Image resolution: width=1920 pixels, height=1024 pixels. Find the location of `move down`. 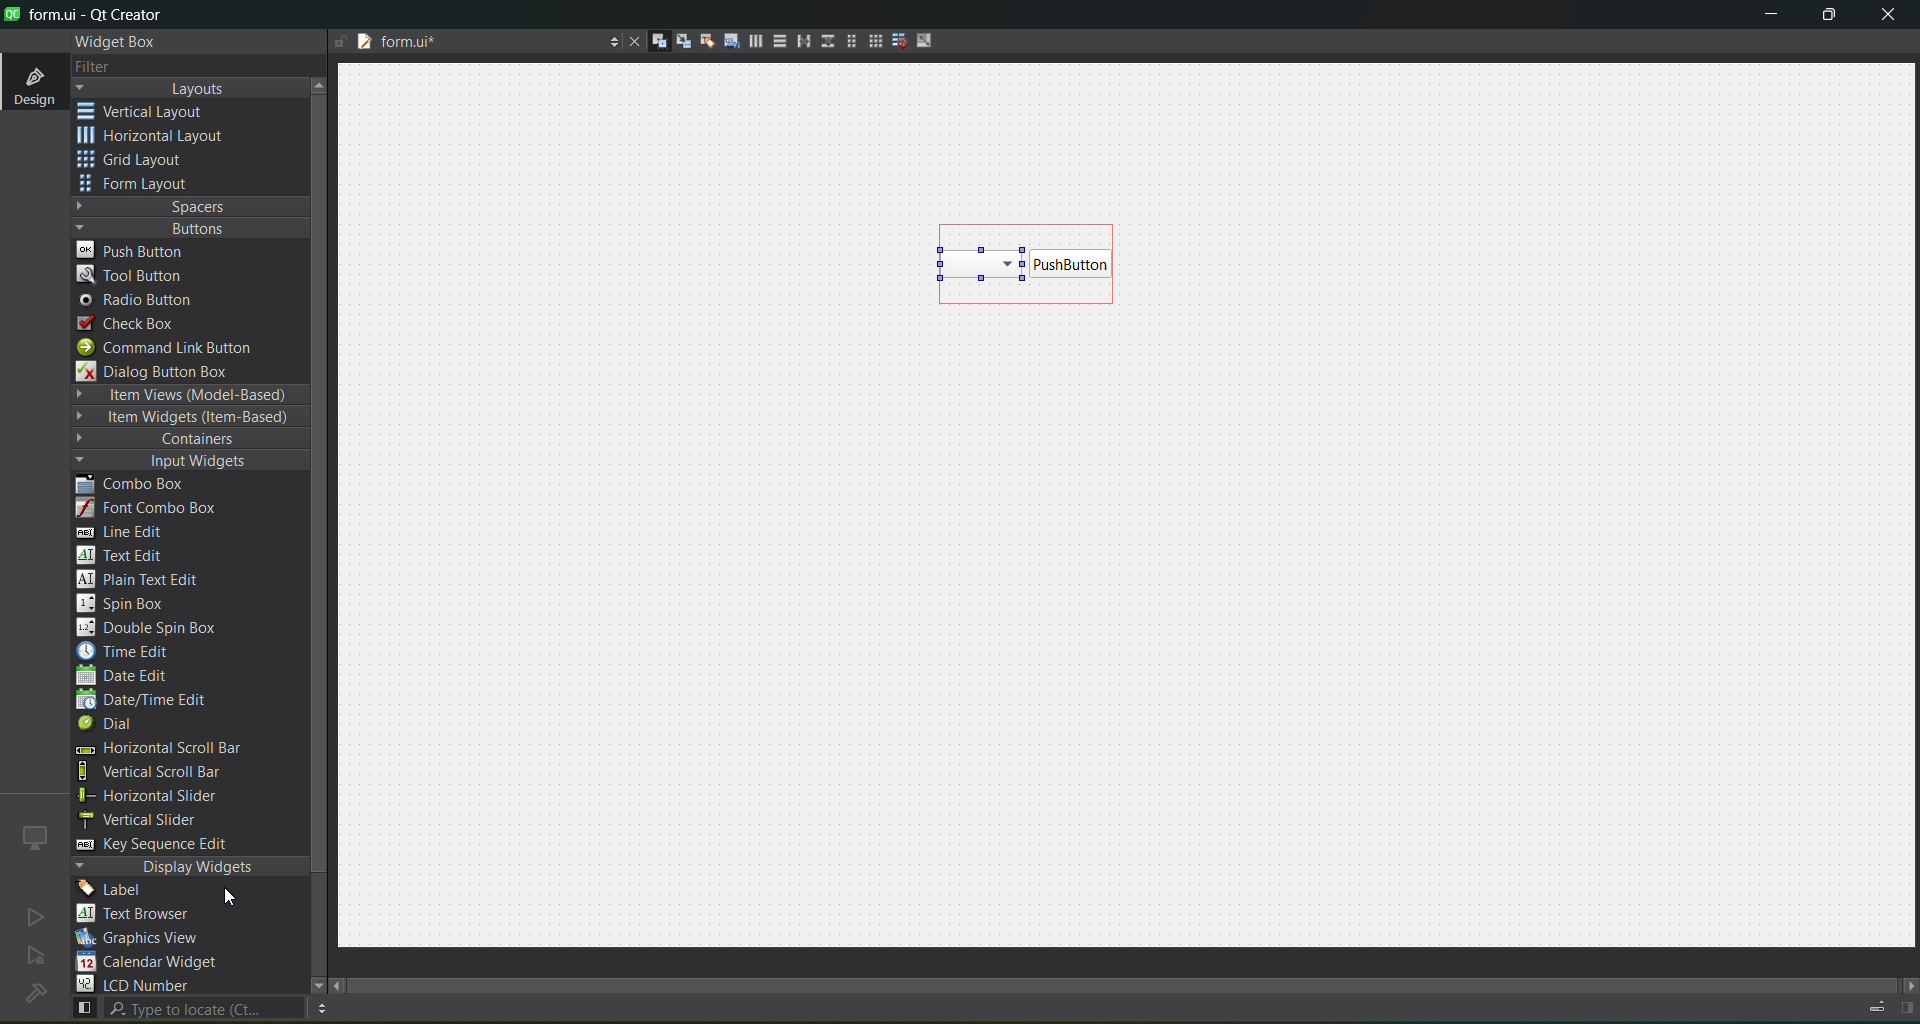

move down is located at coordinates (308, 983).